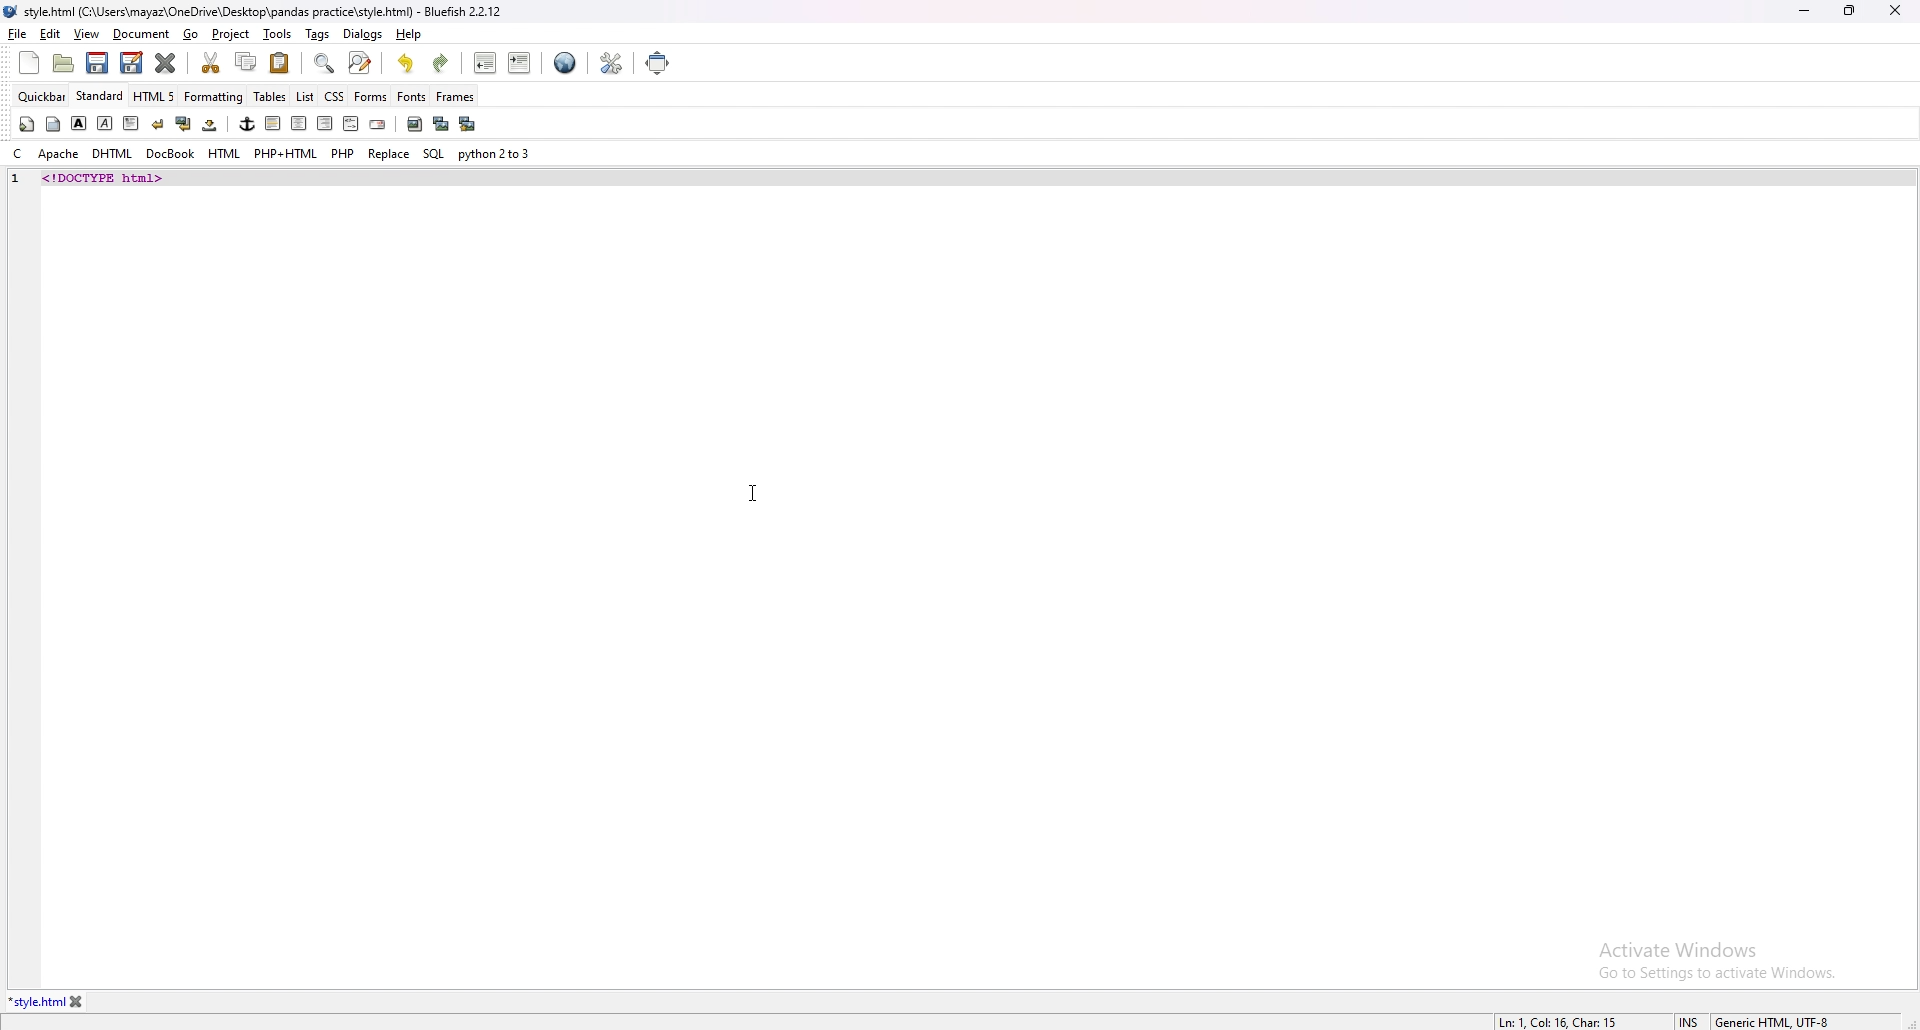  Describe the element at coordinates (86, 34) in the screenshot. I see `view` at that location.